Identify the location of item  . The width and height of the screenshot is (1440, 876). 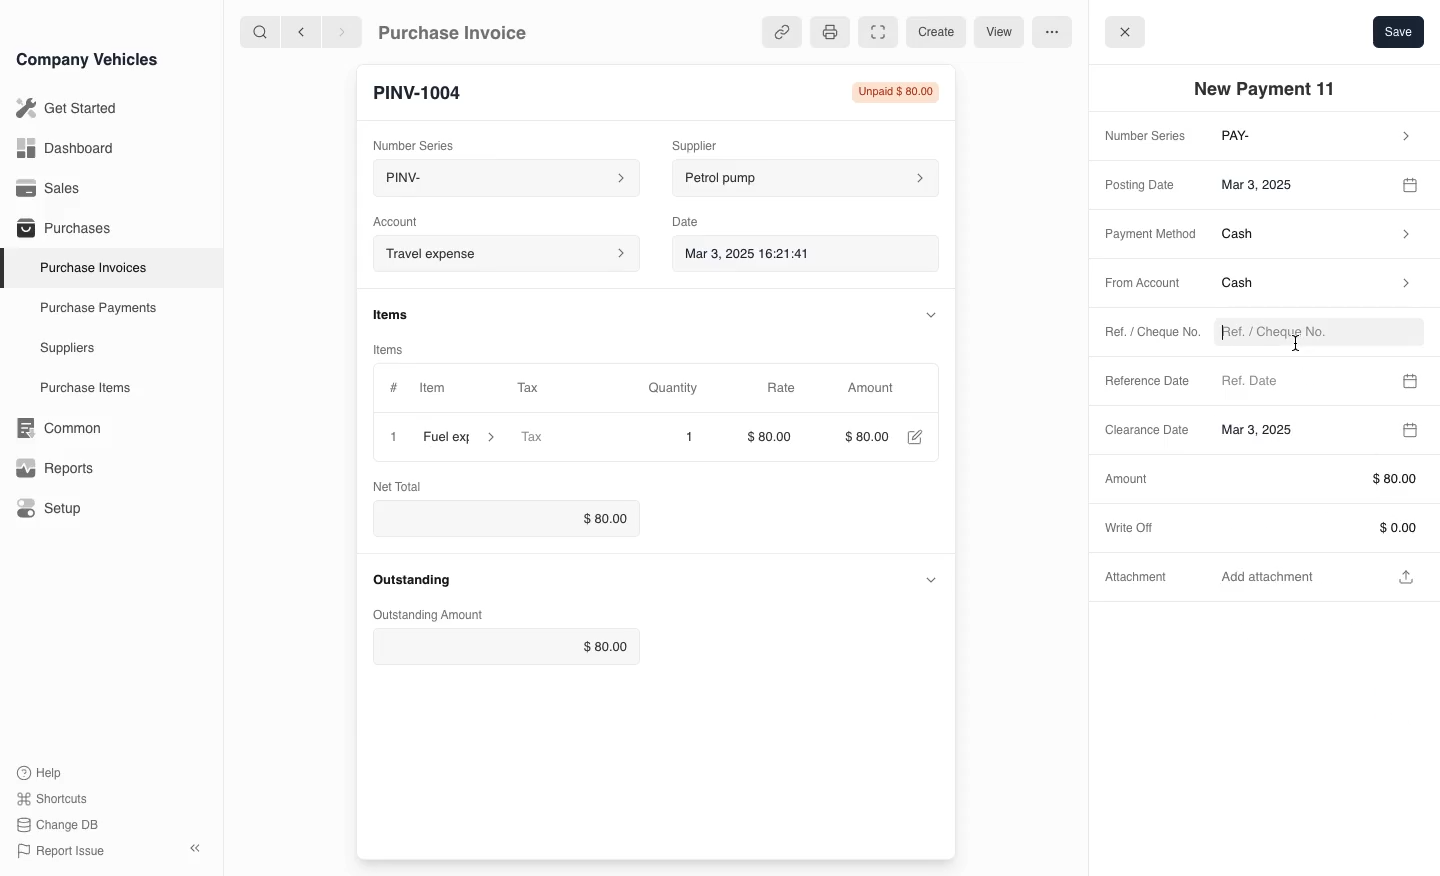
(461, 437).